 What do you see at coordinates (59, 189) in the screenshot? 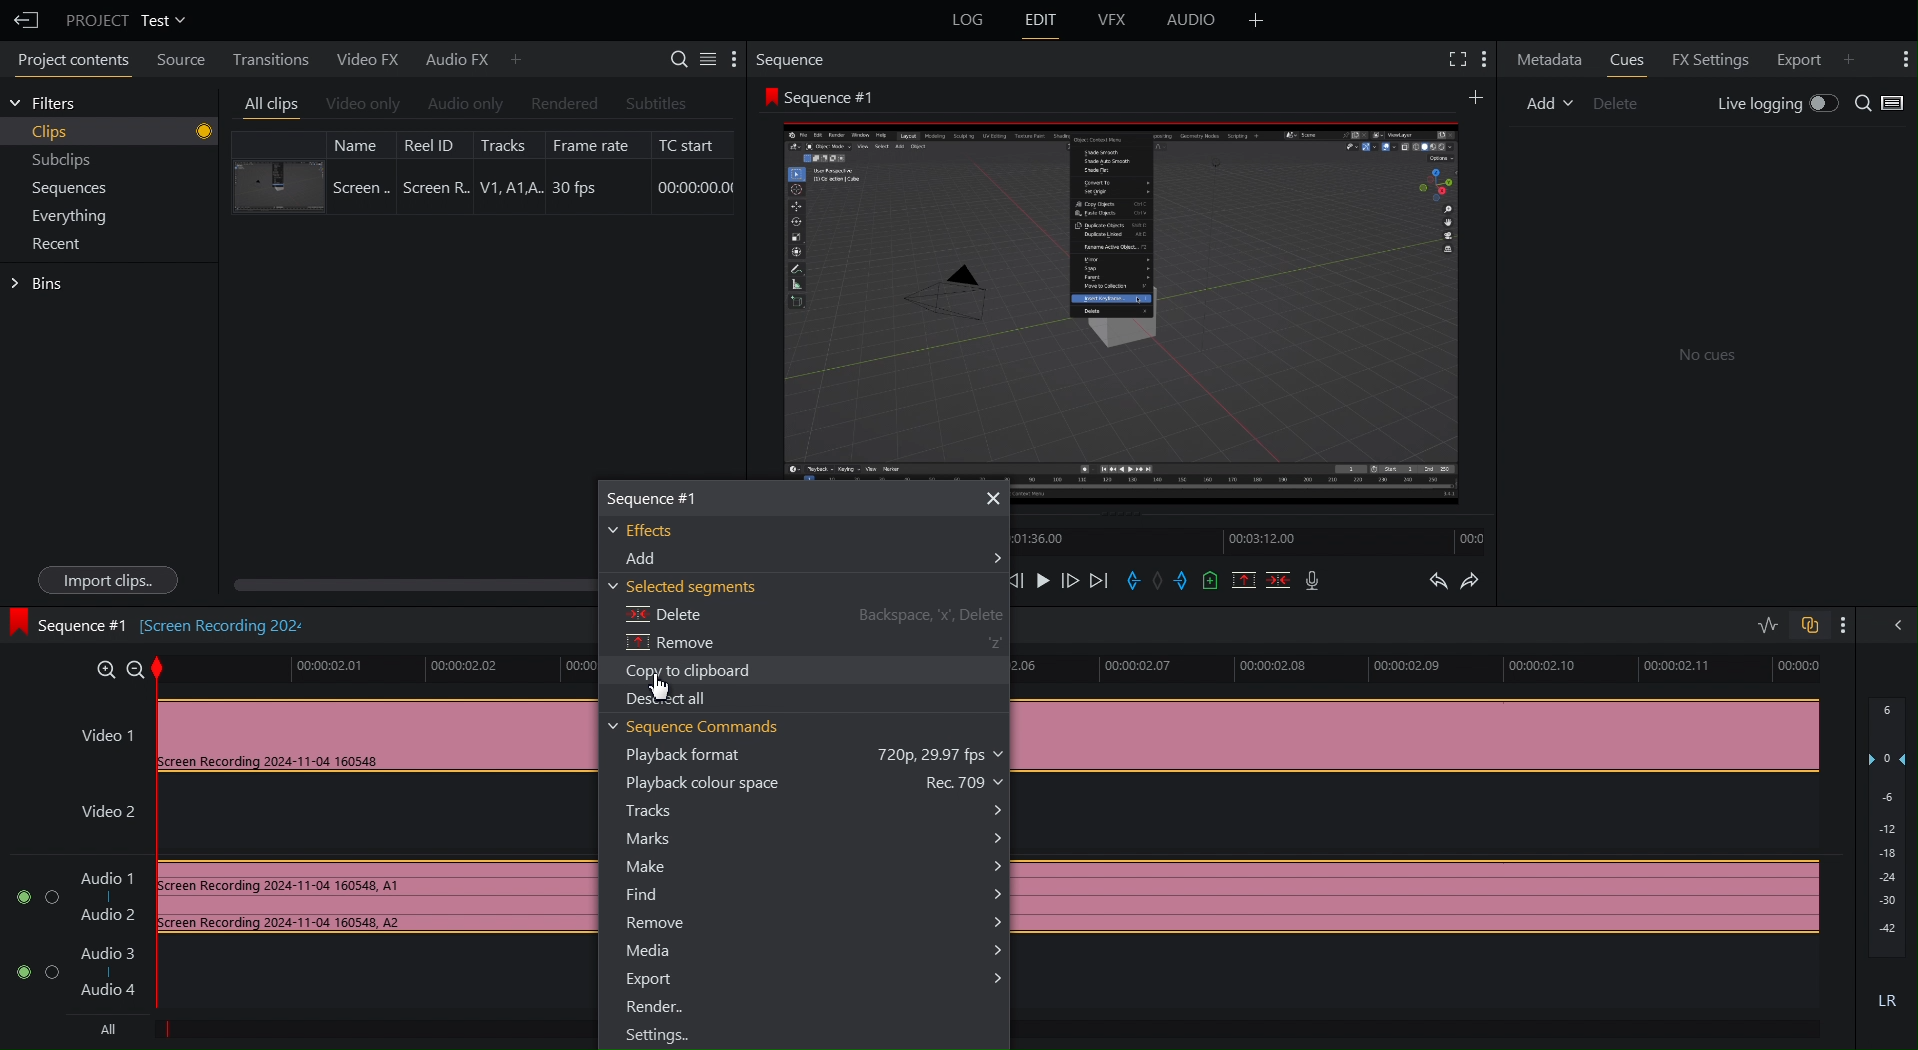
I see `Sequences` at bounding box center [59, 189].